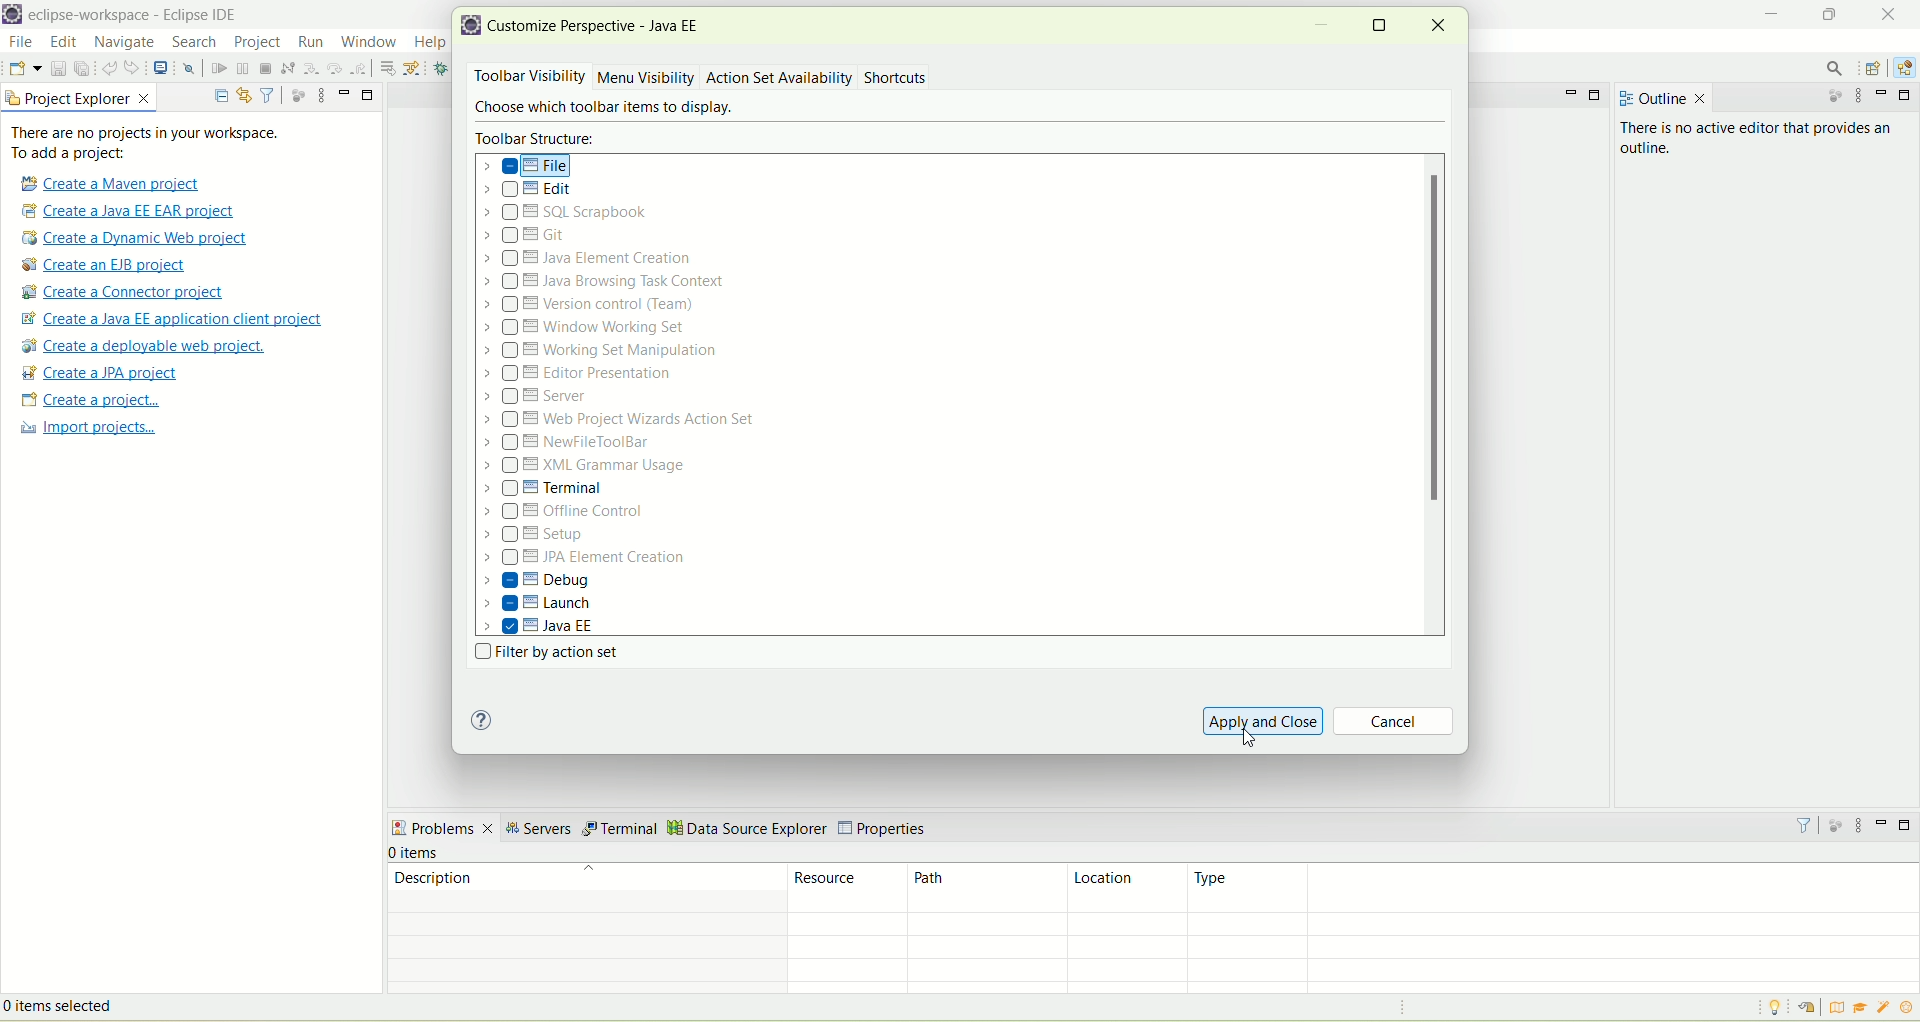 This screenshot has height=1022, width=1920. I want to click on deselected, so click(513, 489).